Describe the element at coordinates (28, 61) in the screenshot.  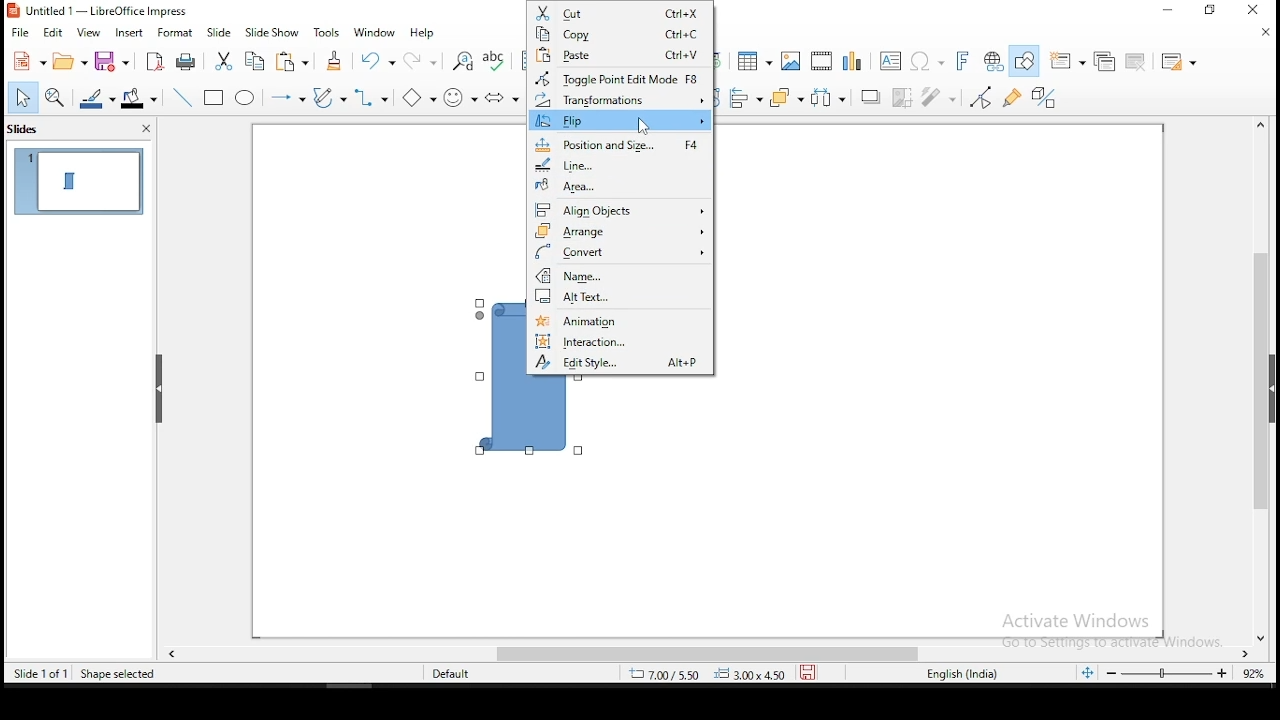
I see `new` at that location.